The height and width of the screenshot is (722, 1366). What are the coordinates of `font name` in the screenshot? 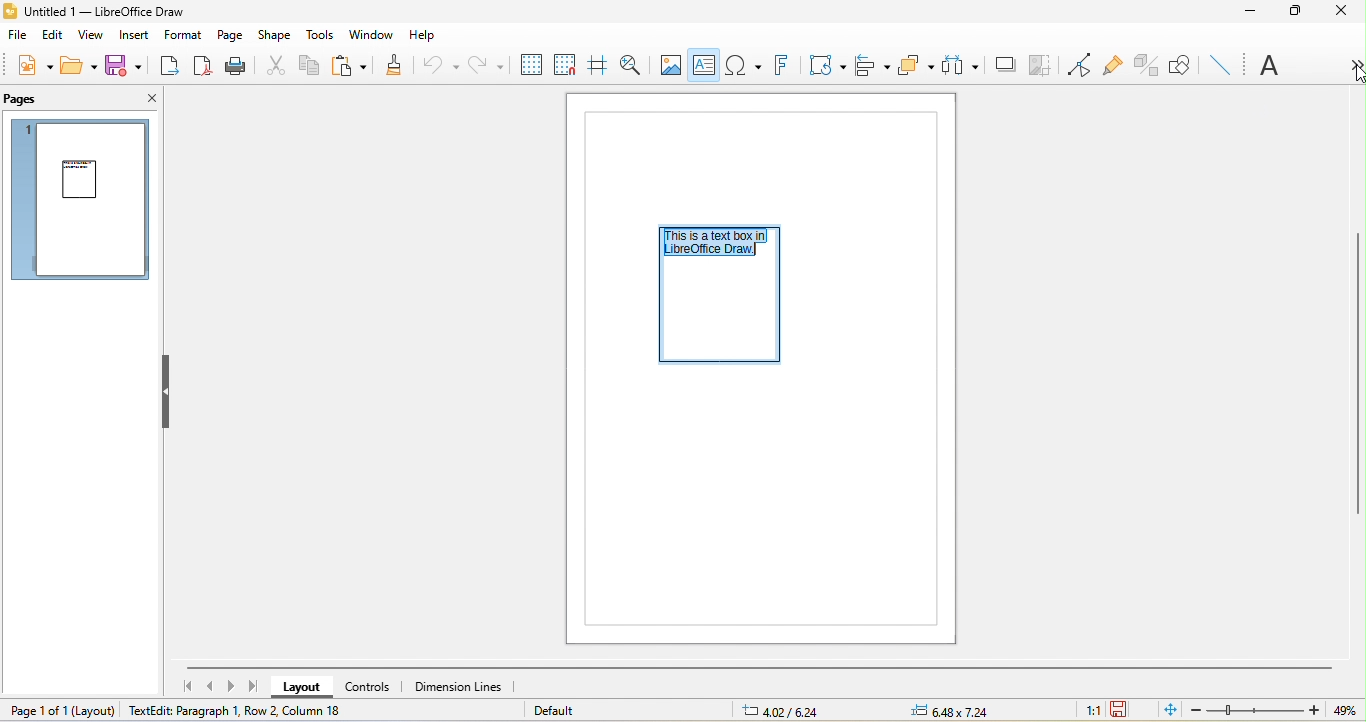 It's located at (1262, 63).